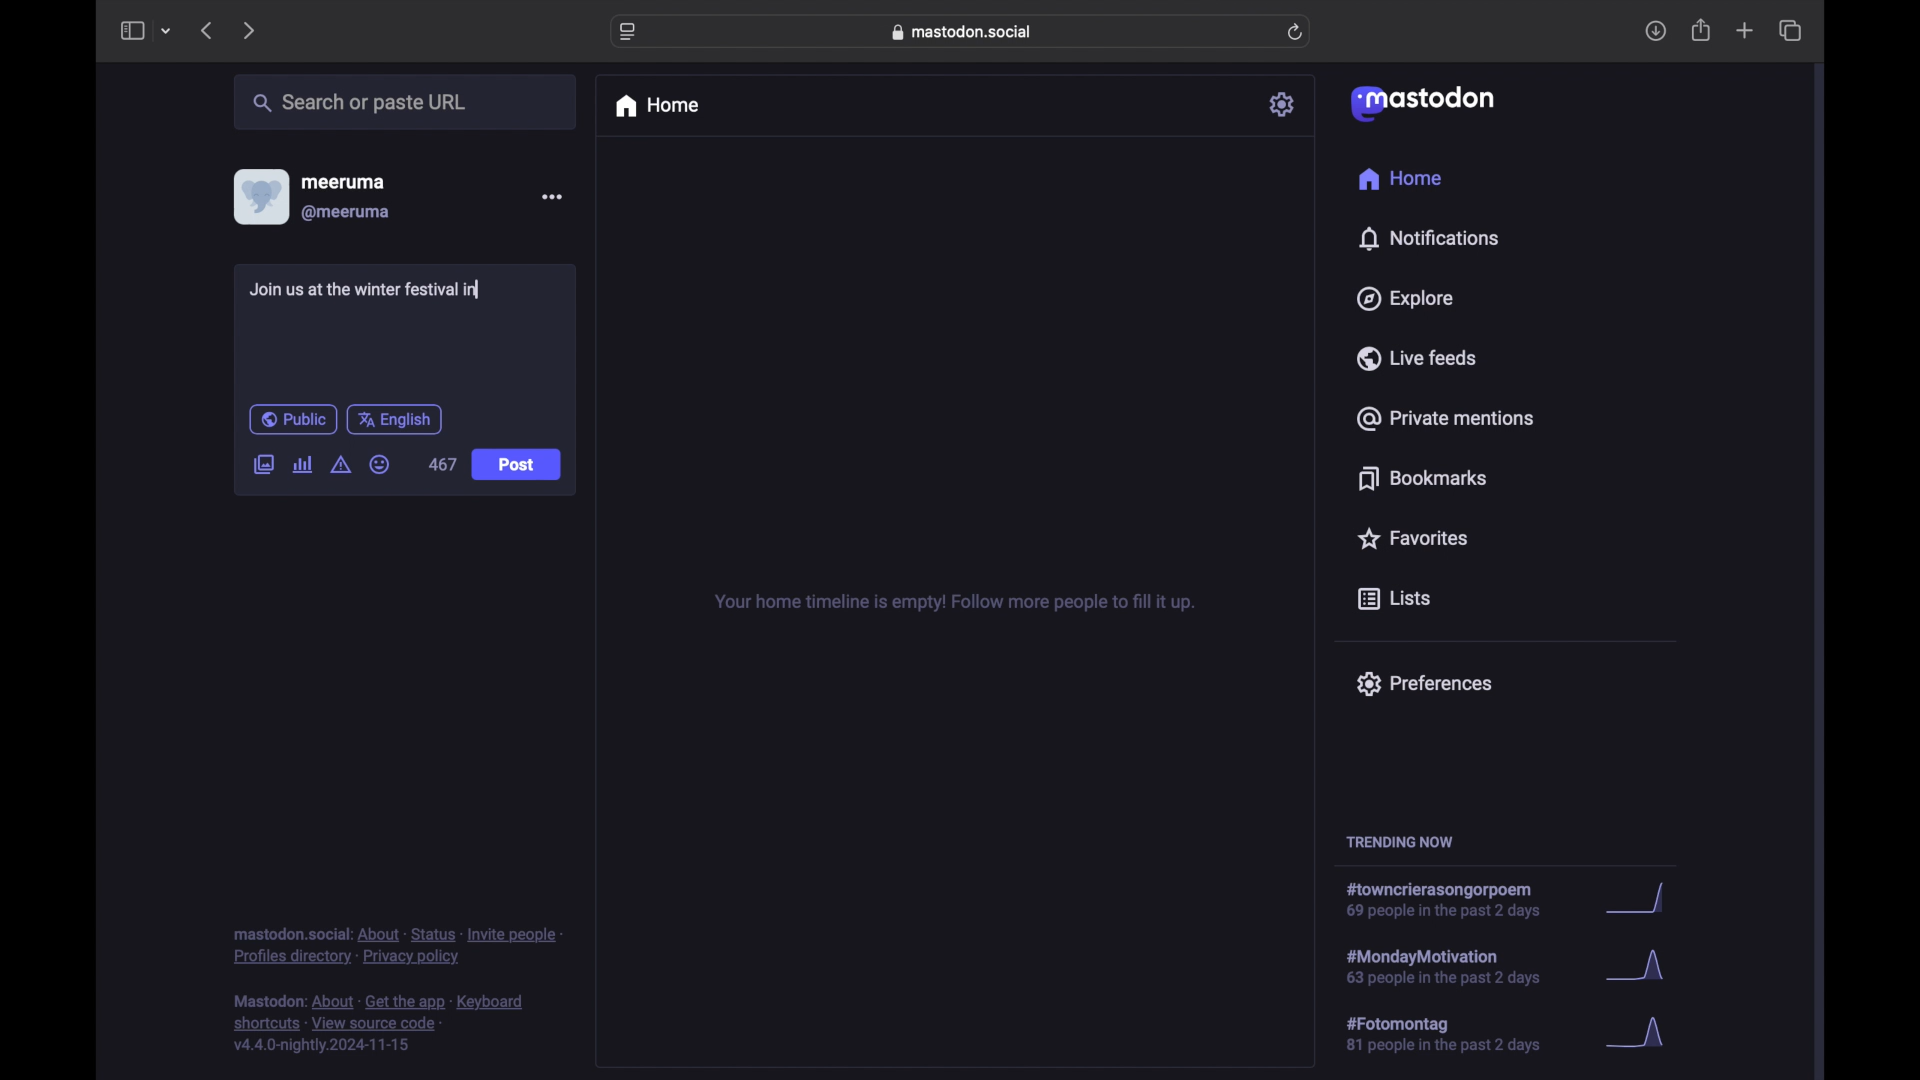 The image size is (1920, 1080). What do you see at coordinates (398, 945) in the screenshot?
I see `footnote` at bounding box center [398, 945].